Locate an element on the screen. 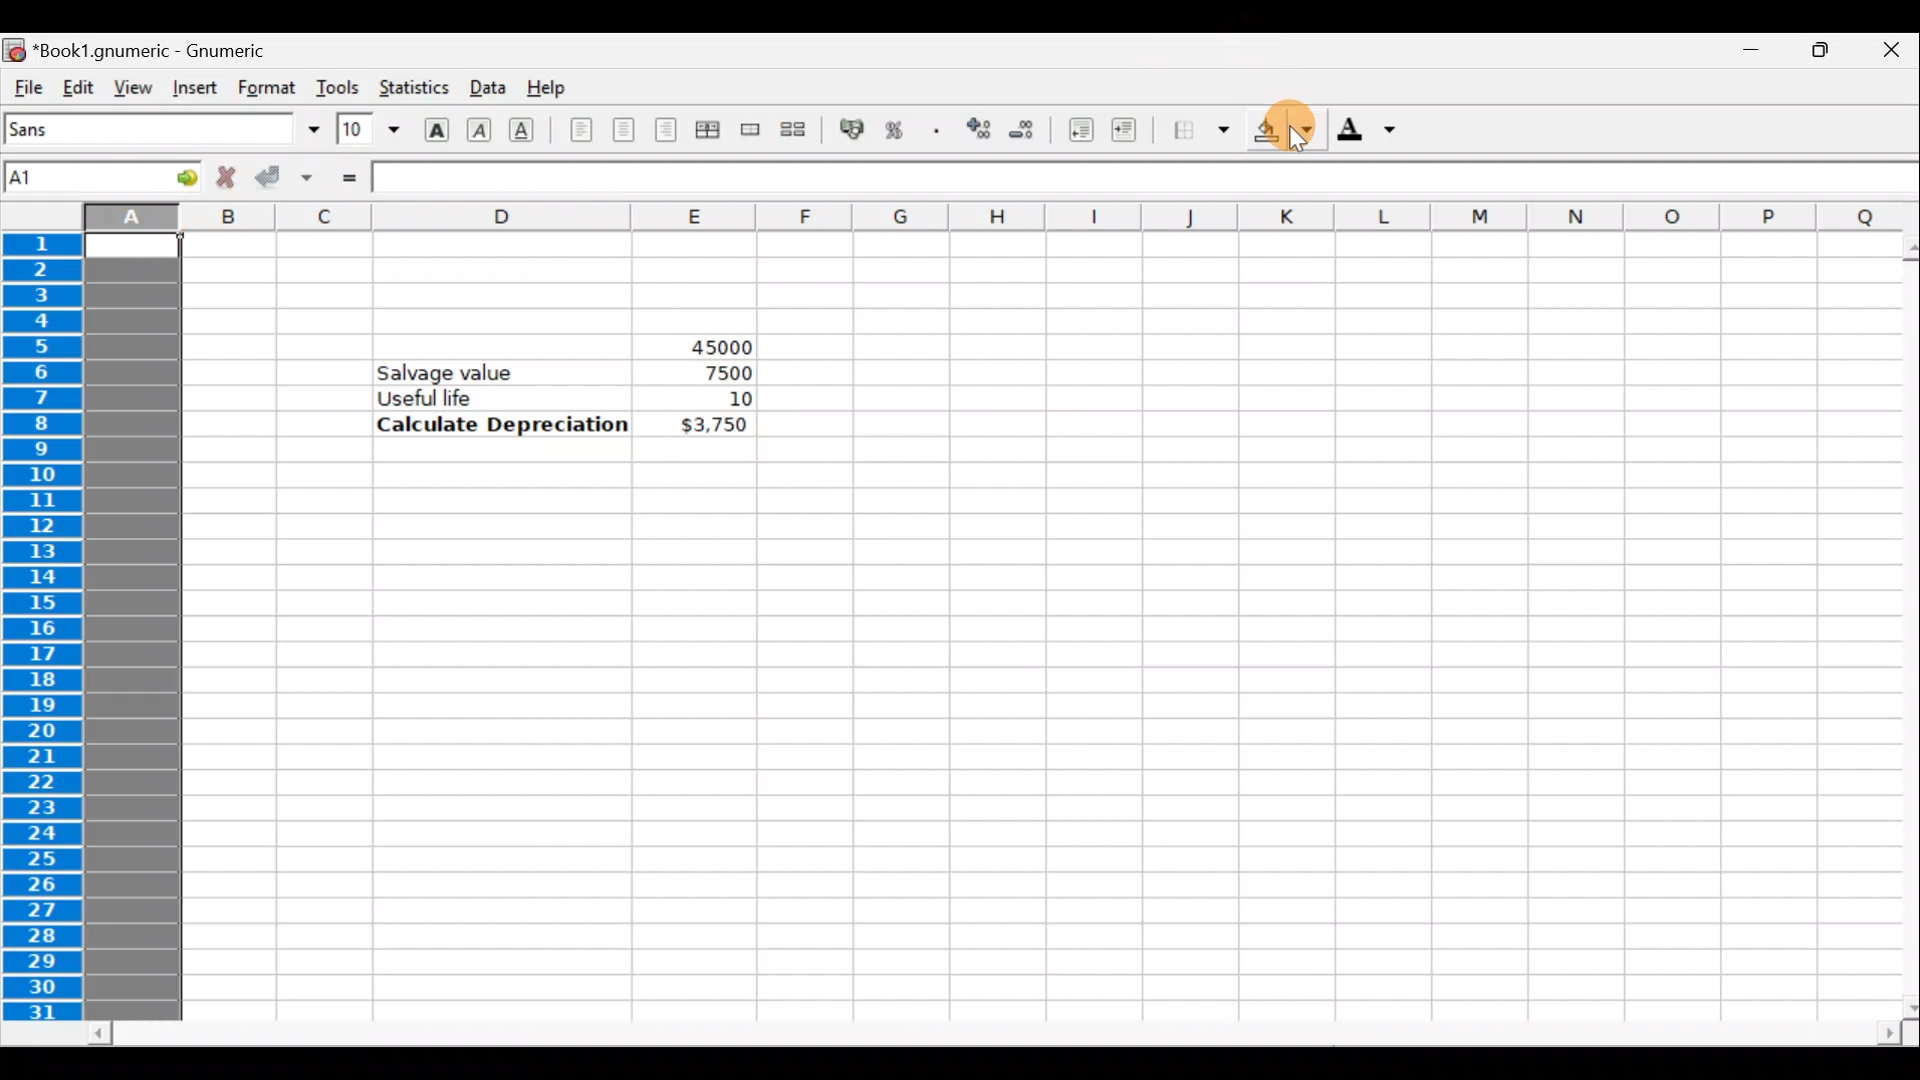 This screenshot has height=1080, width=1920. Format the selection as accounting is located at coordinates (853, 132).